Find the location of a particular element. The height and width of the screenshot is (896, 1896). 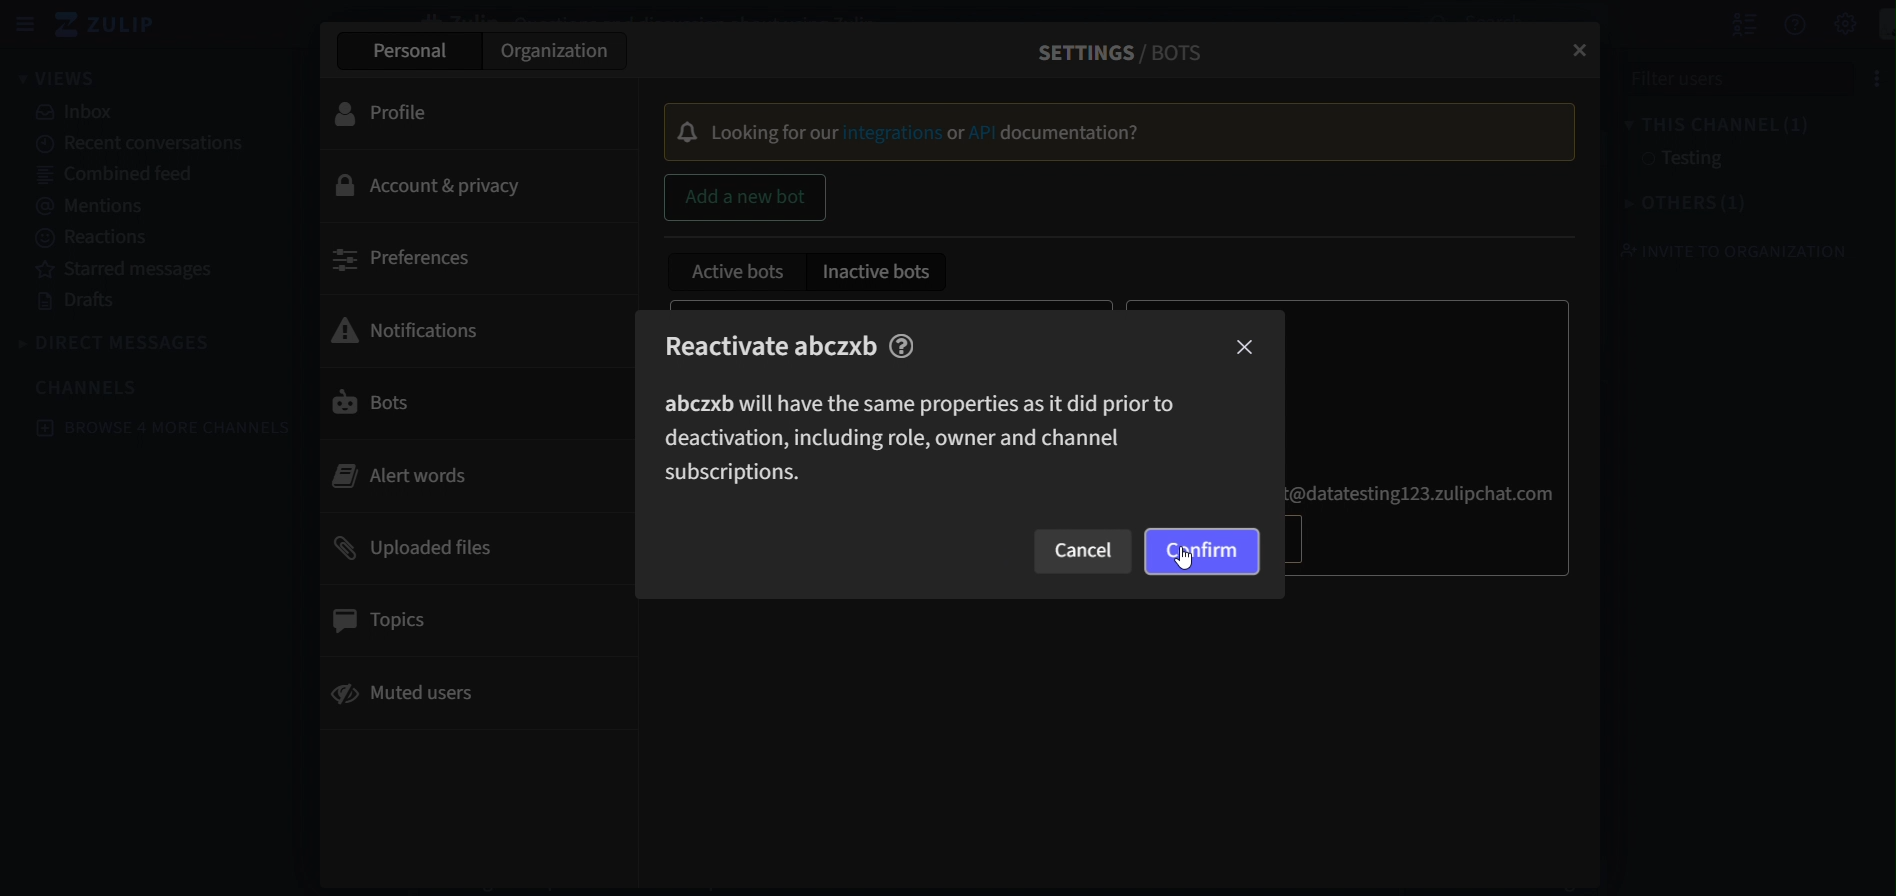

settings/bots is located at coordinates (1122, 50).